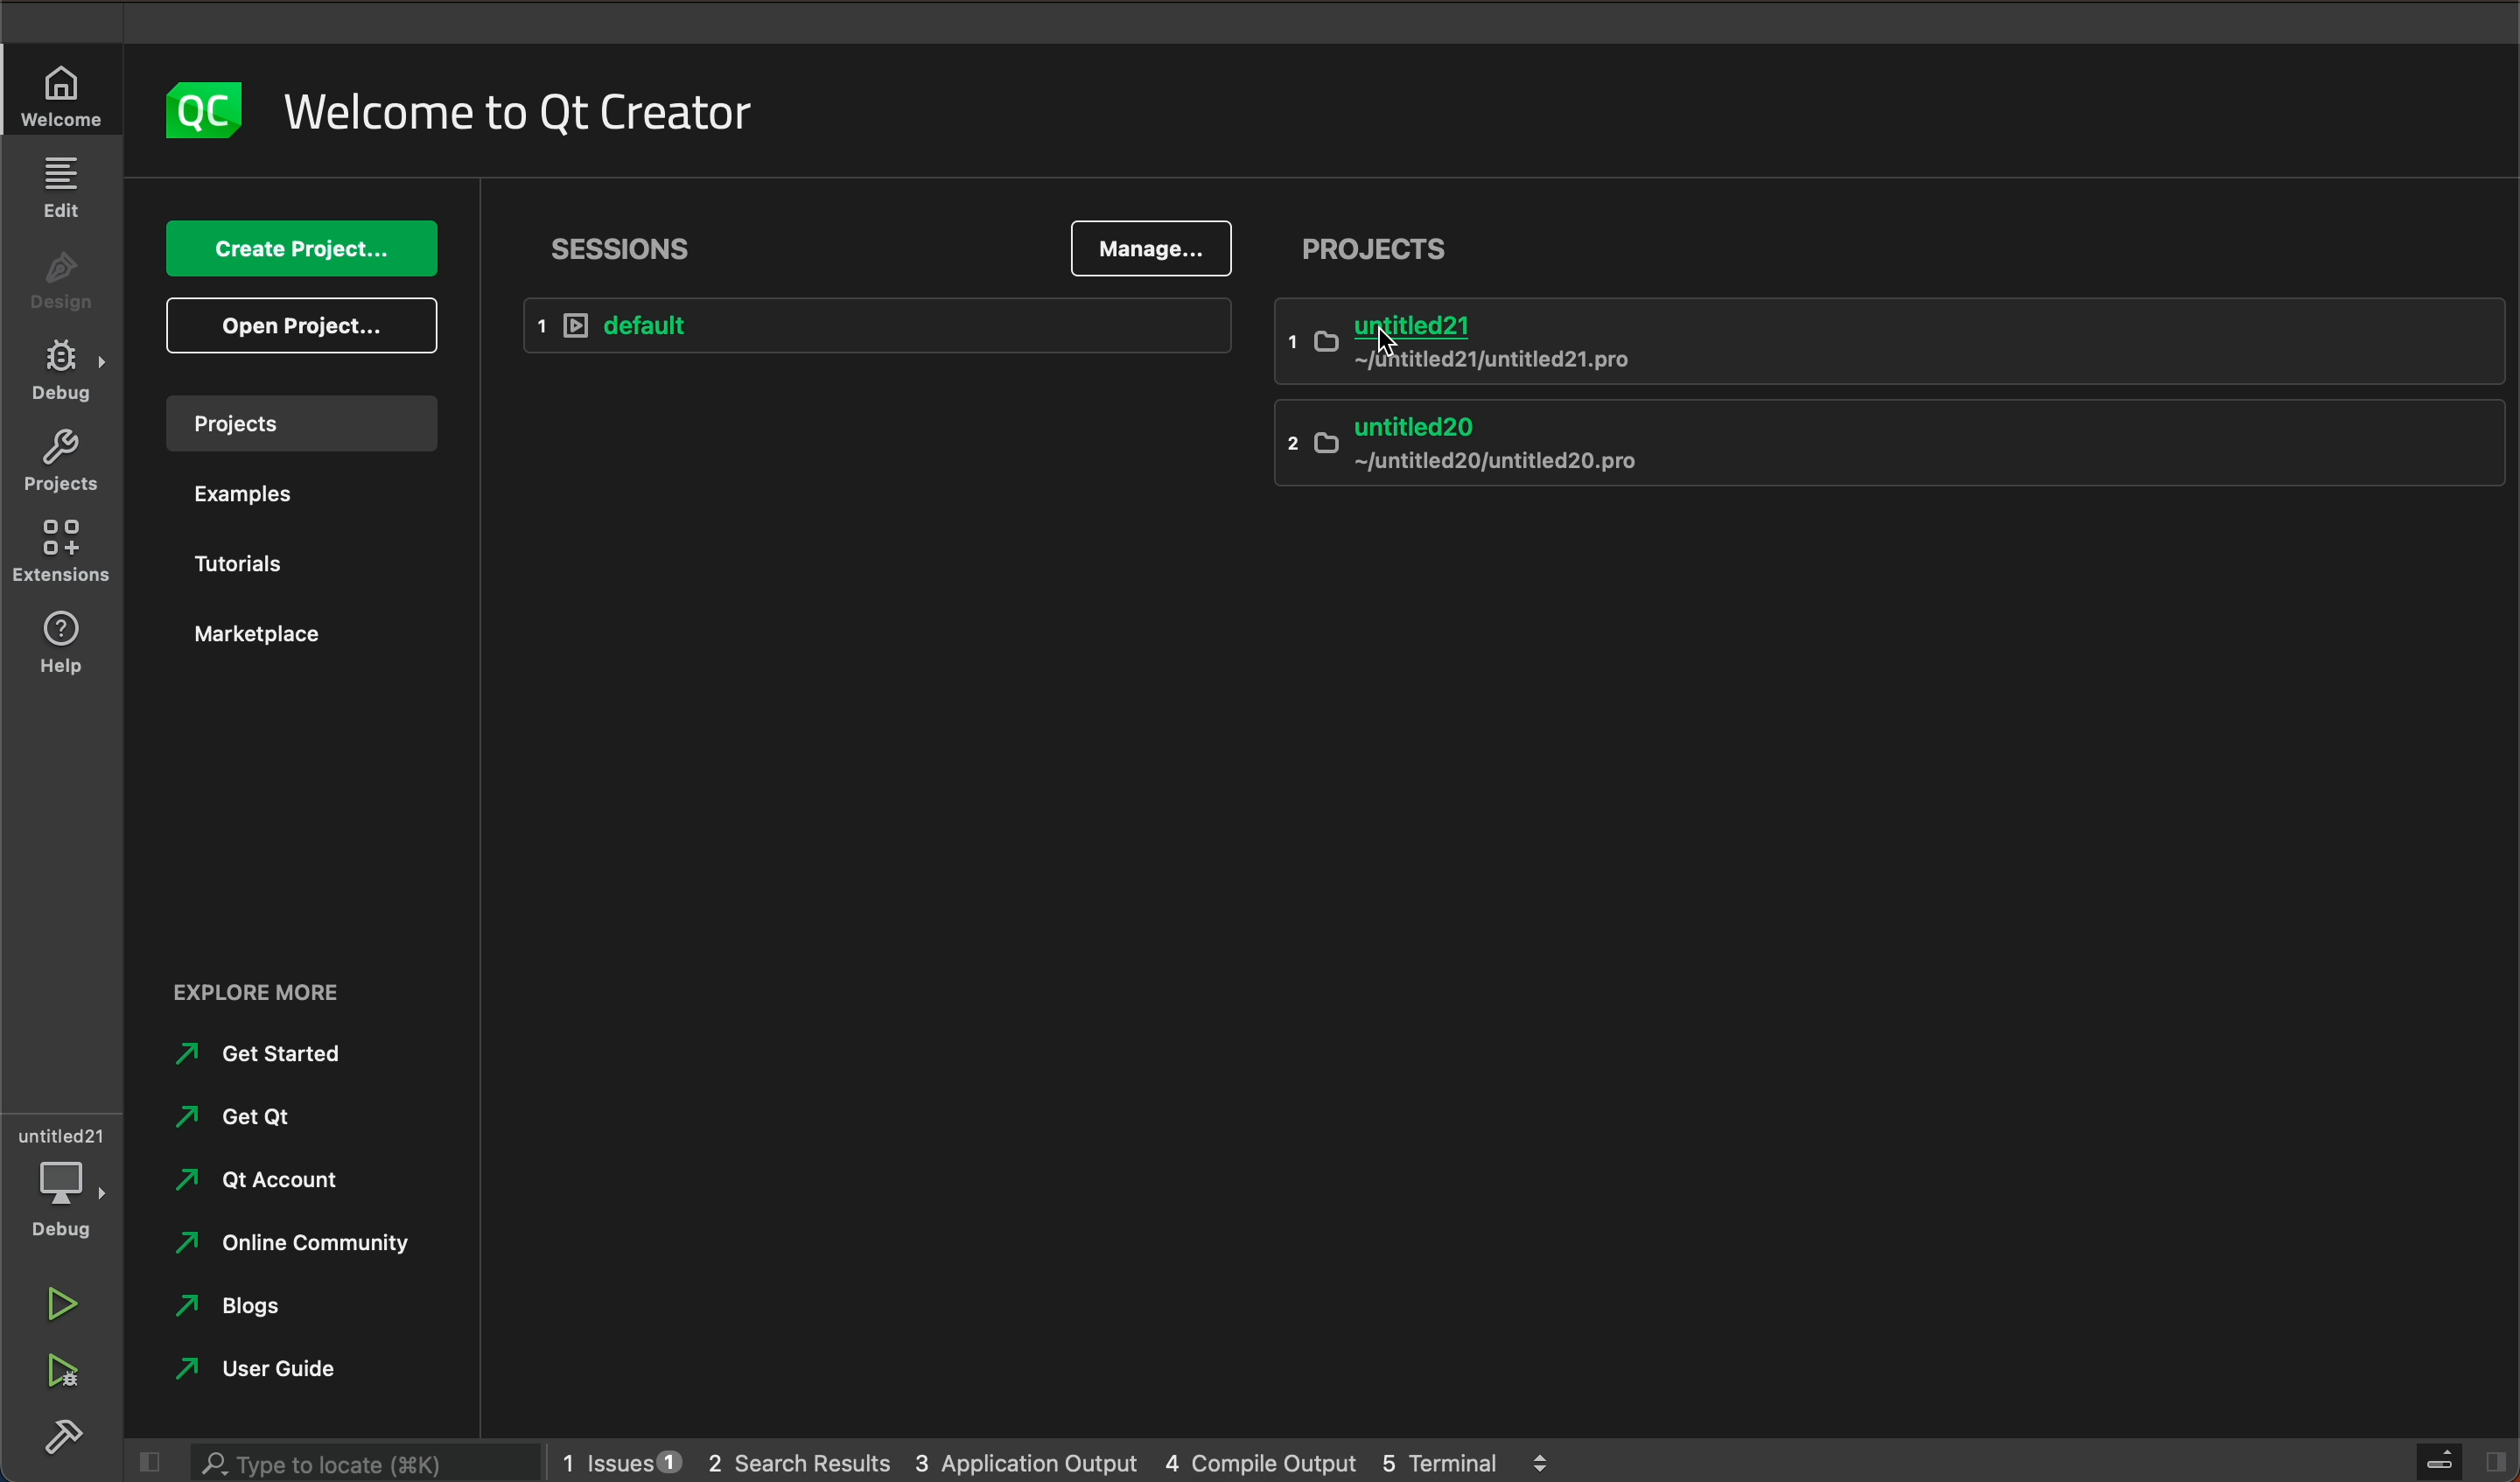  What do you see at coordinates (134, 1463) in the screenshot?
I see `close slidebar` at bounding box center [134, 1463].